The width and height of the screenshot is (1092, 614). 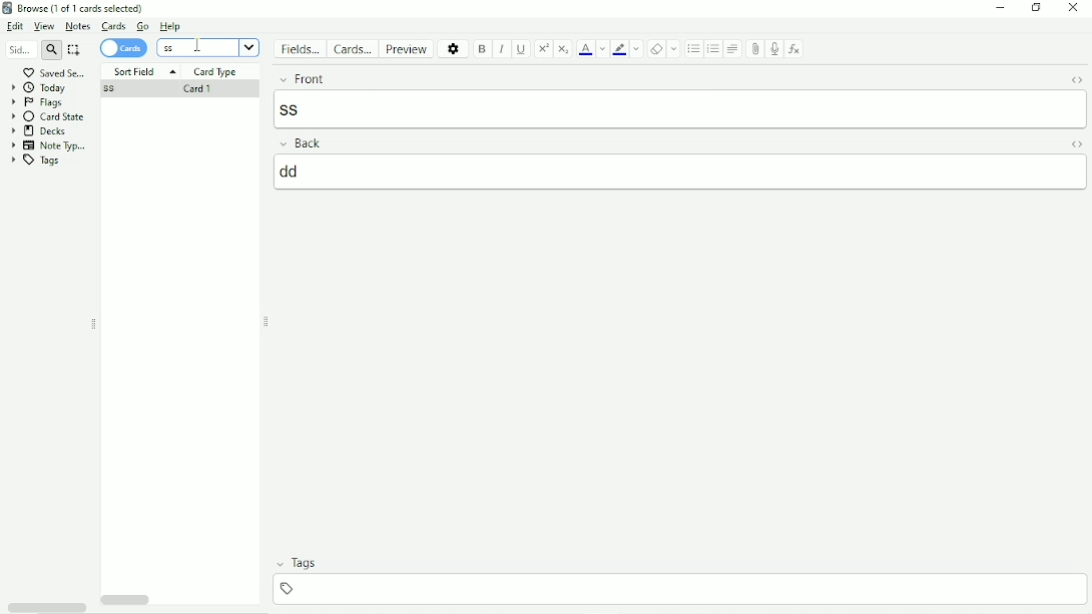 What do you see at coordinates (564, 49) in the screenshot?
I see `Subscript` at bounding box center [564, 49].